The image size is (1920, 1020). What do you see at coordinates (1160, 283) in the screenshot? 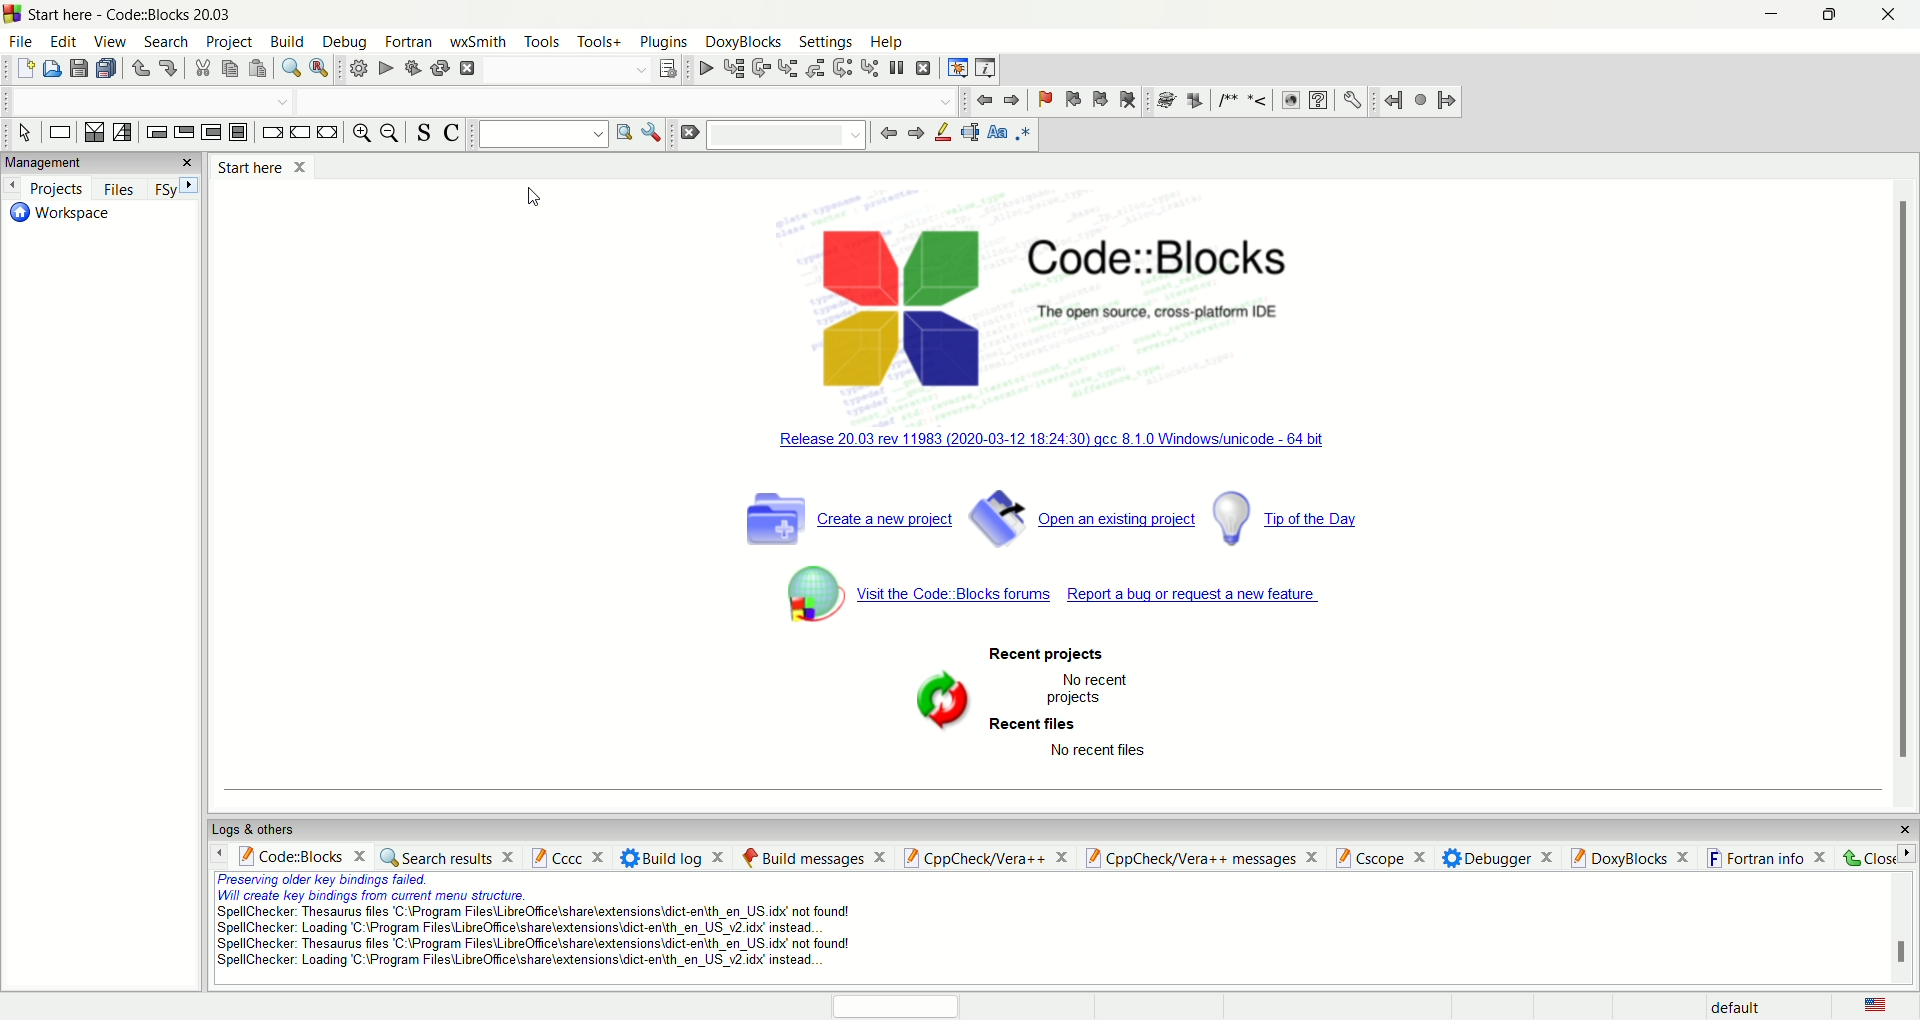
I see `Code::Blocks
The open source, cross-platform IDE` at bounding box center [1160, 283].